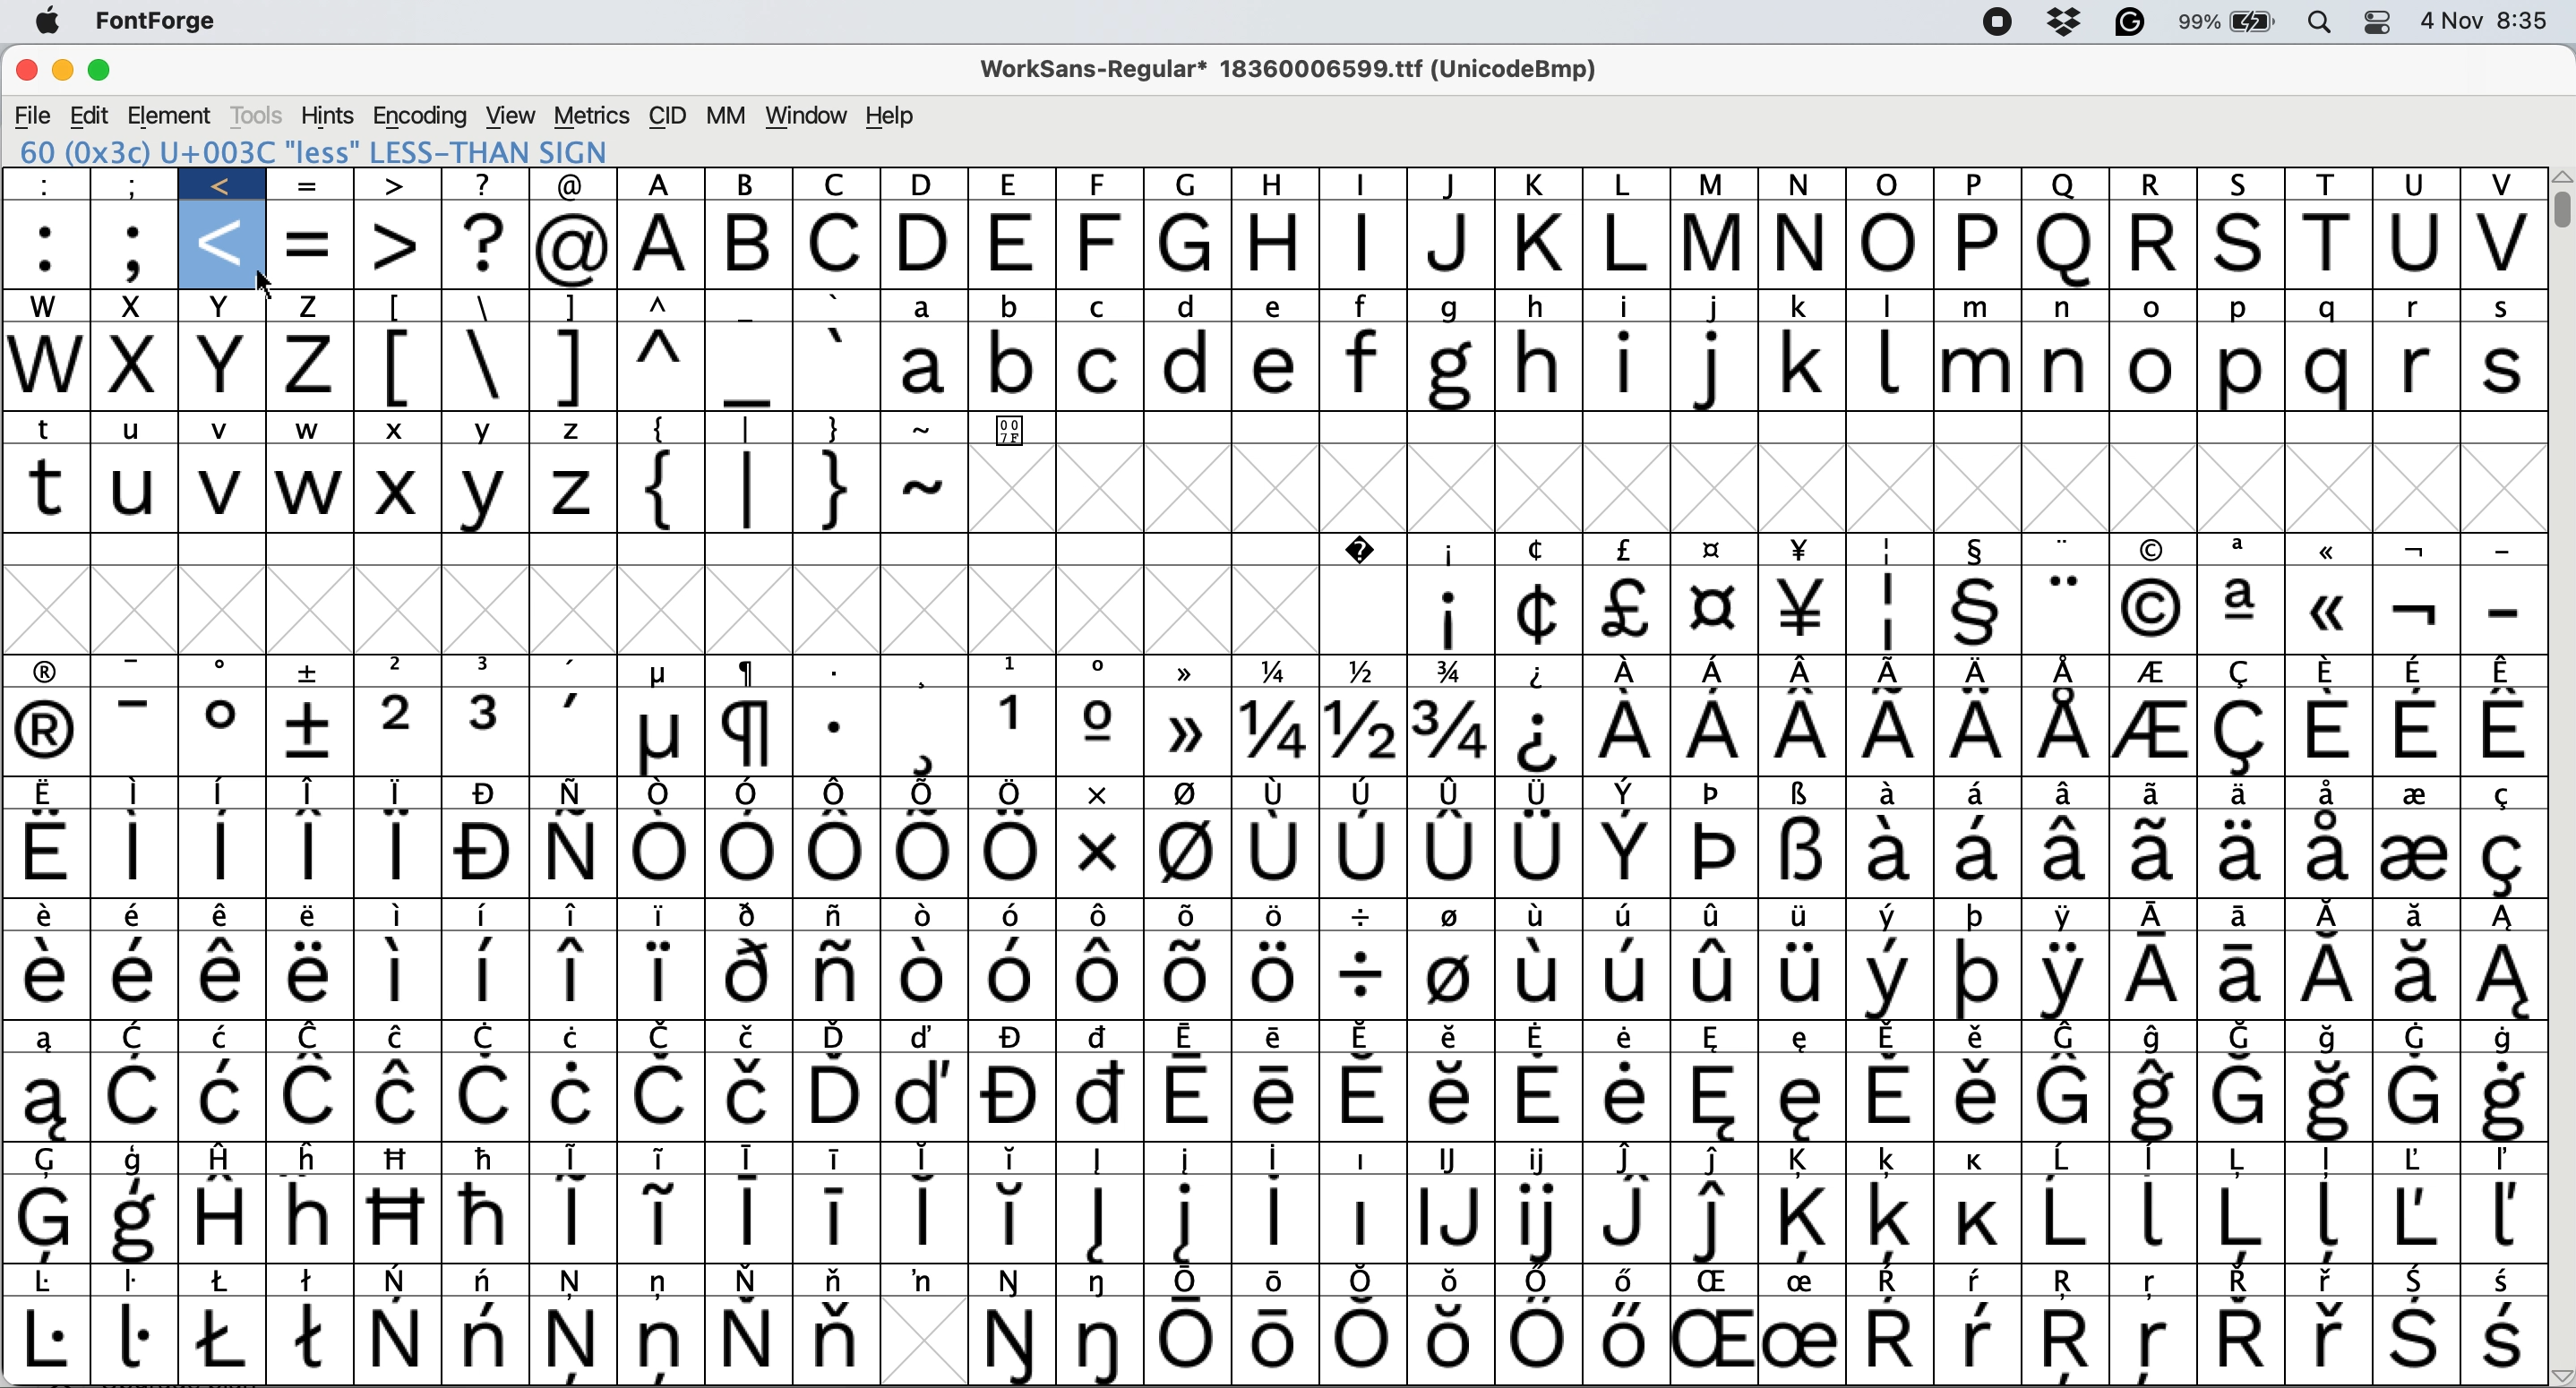 This screenshot has width=2576, height=1388. Describe the element at coordinates (1454, 1340) in the screenshot. I see `Symbol` at that location.